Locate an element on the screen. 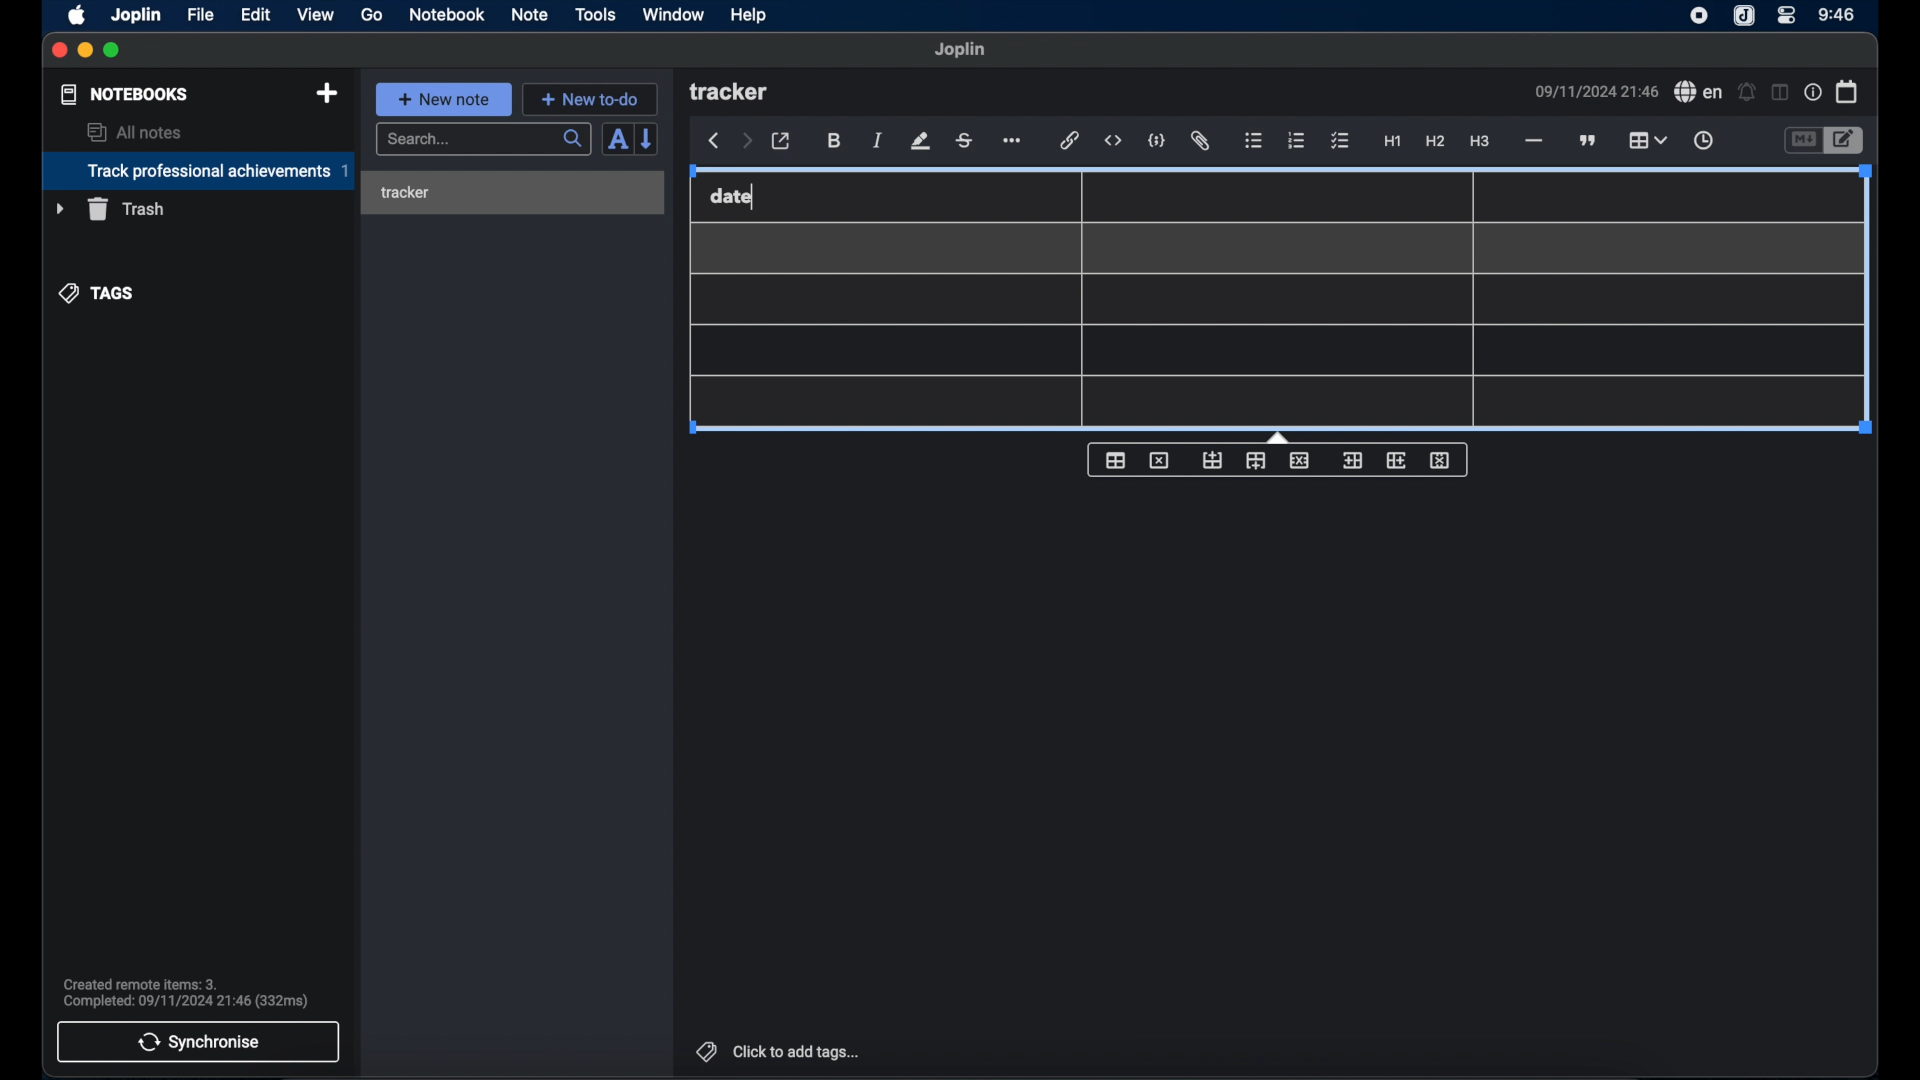 Image resolution: width=1920 pixels, height=1080 pixels. insert time is located at coordinates (1703, 141).